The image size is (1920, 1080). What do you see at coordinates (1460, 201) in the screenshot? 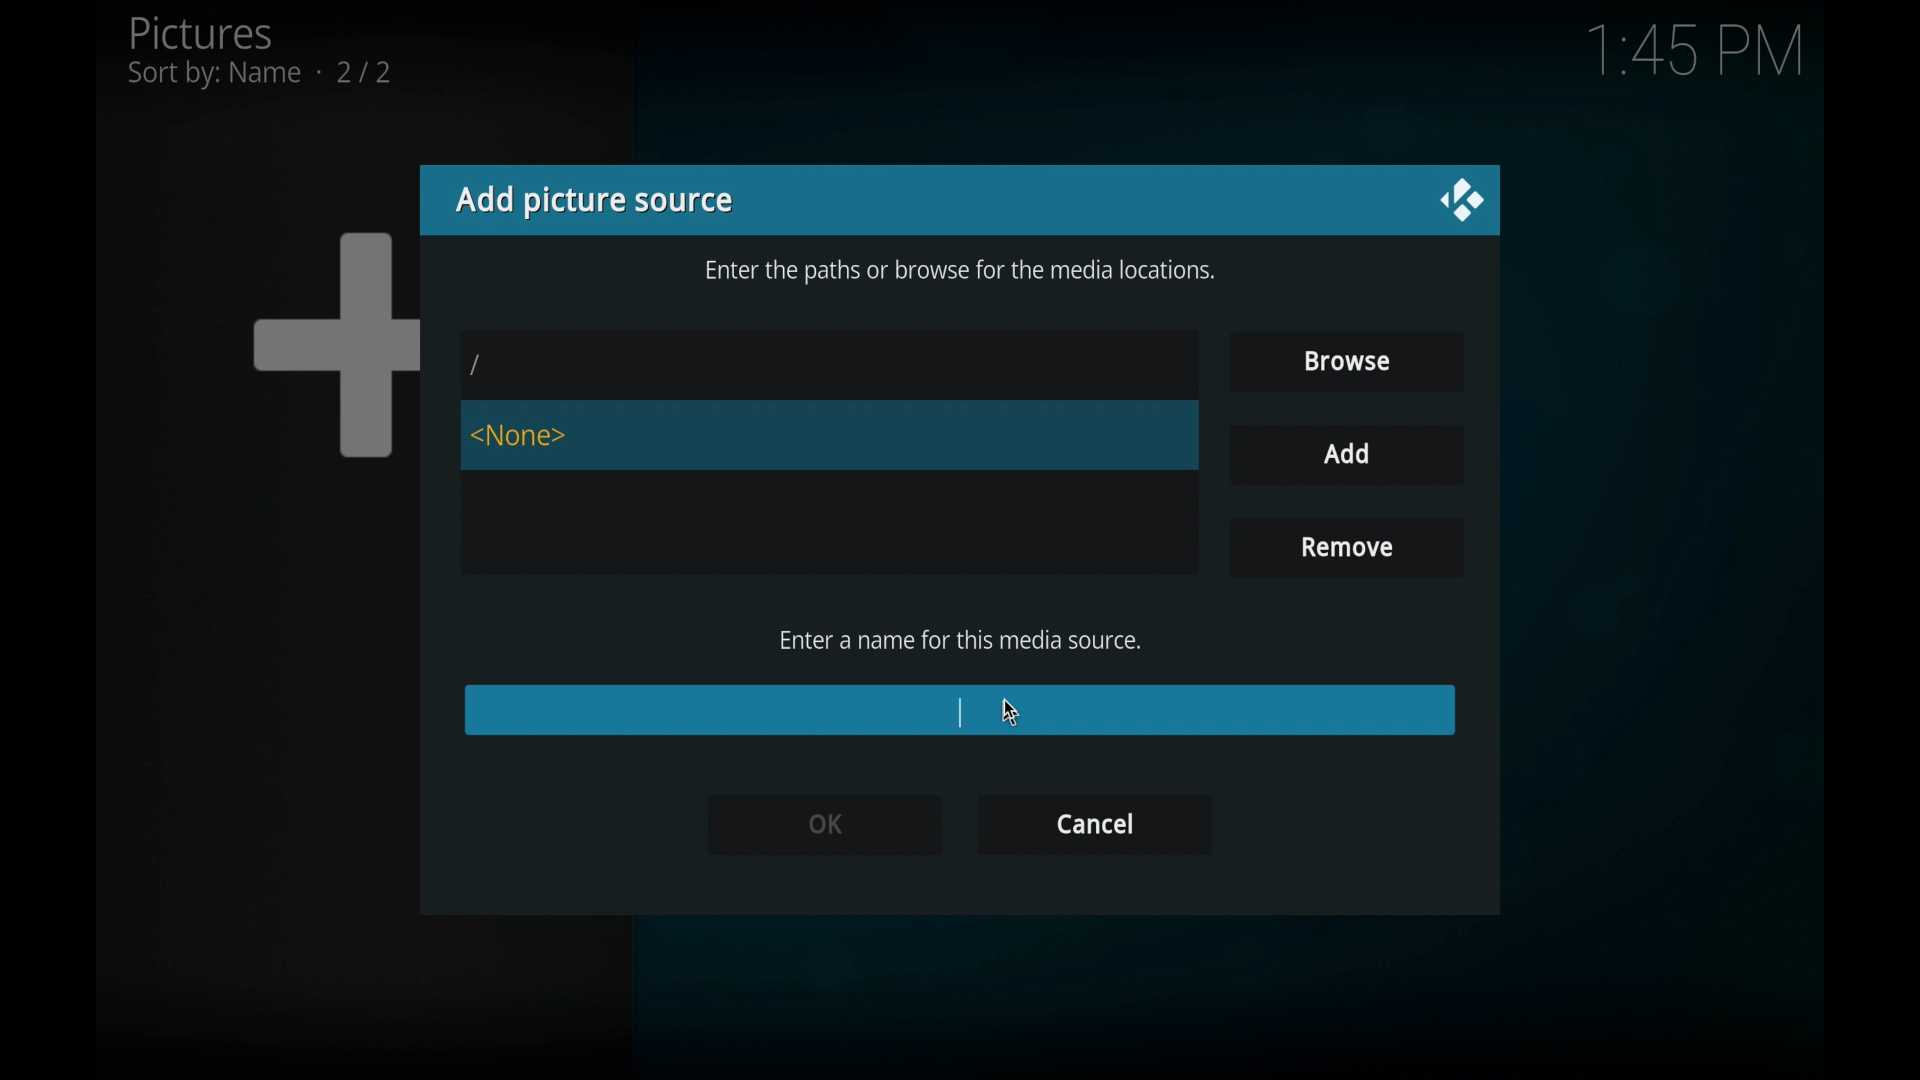
I see `close` at bounding box center [1460, 201].